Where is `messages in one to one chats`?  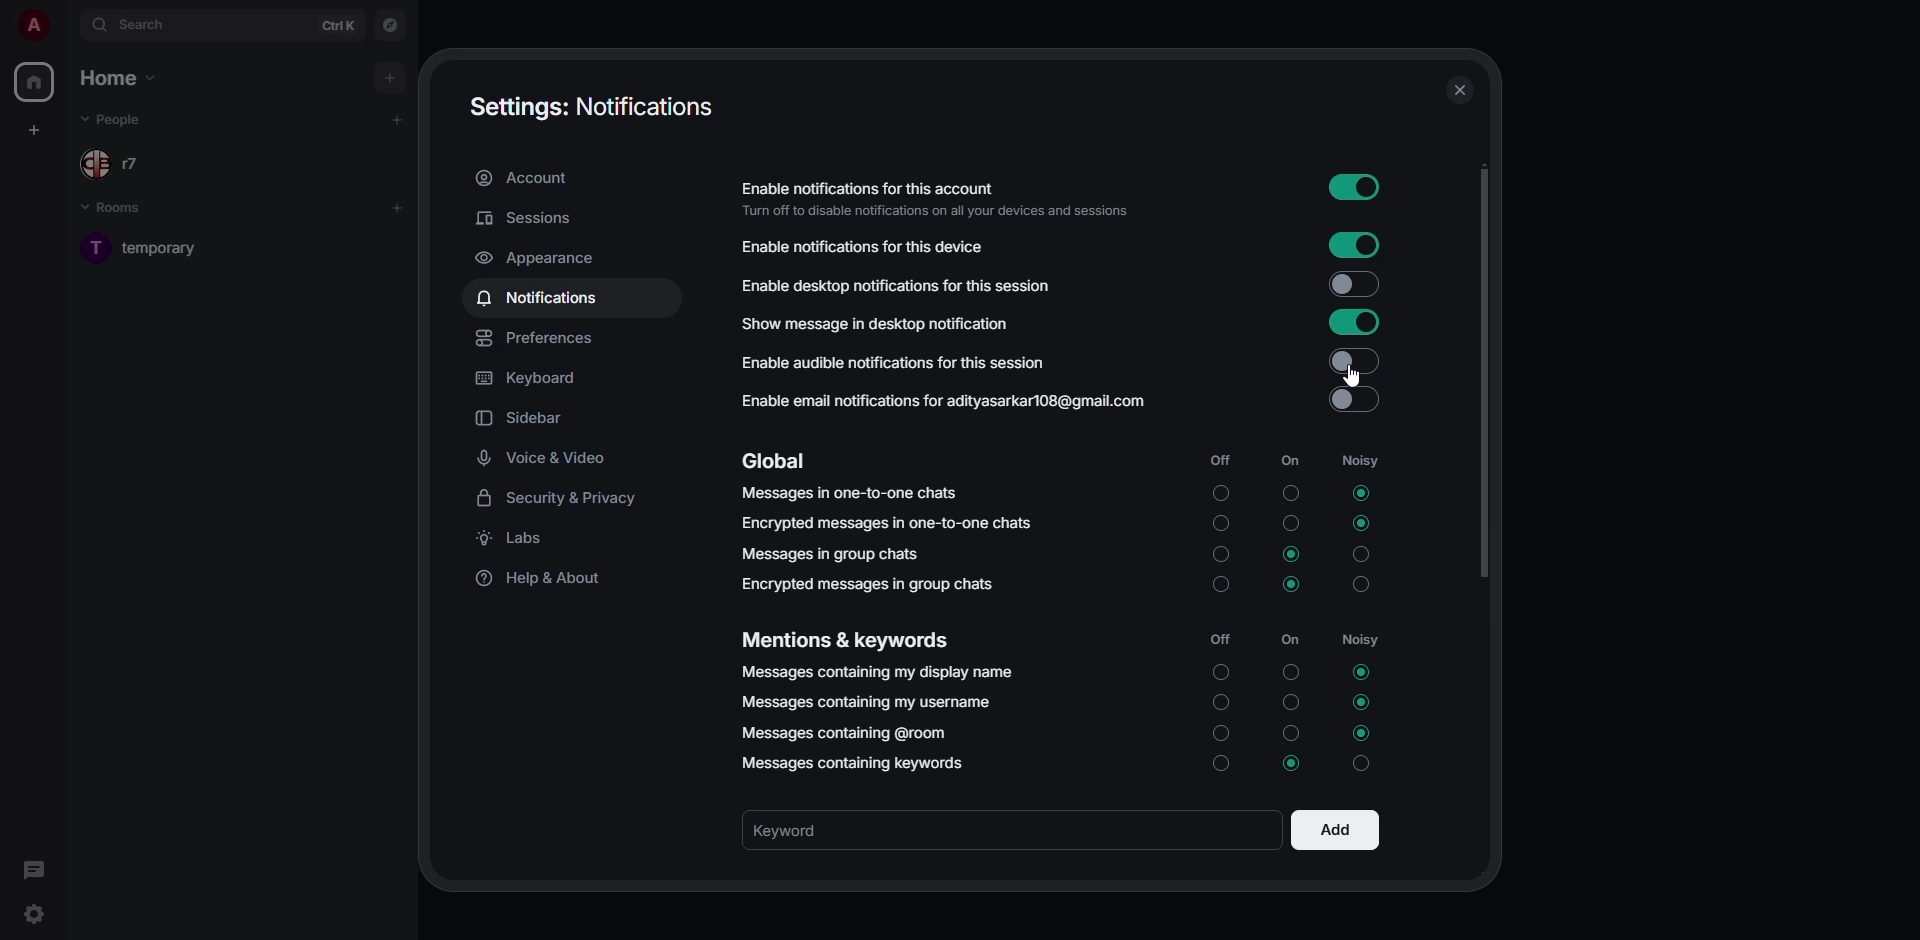
messages in one to one chats is located at coordinates (849, 494).